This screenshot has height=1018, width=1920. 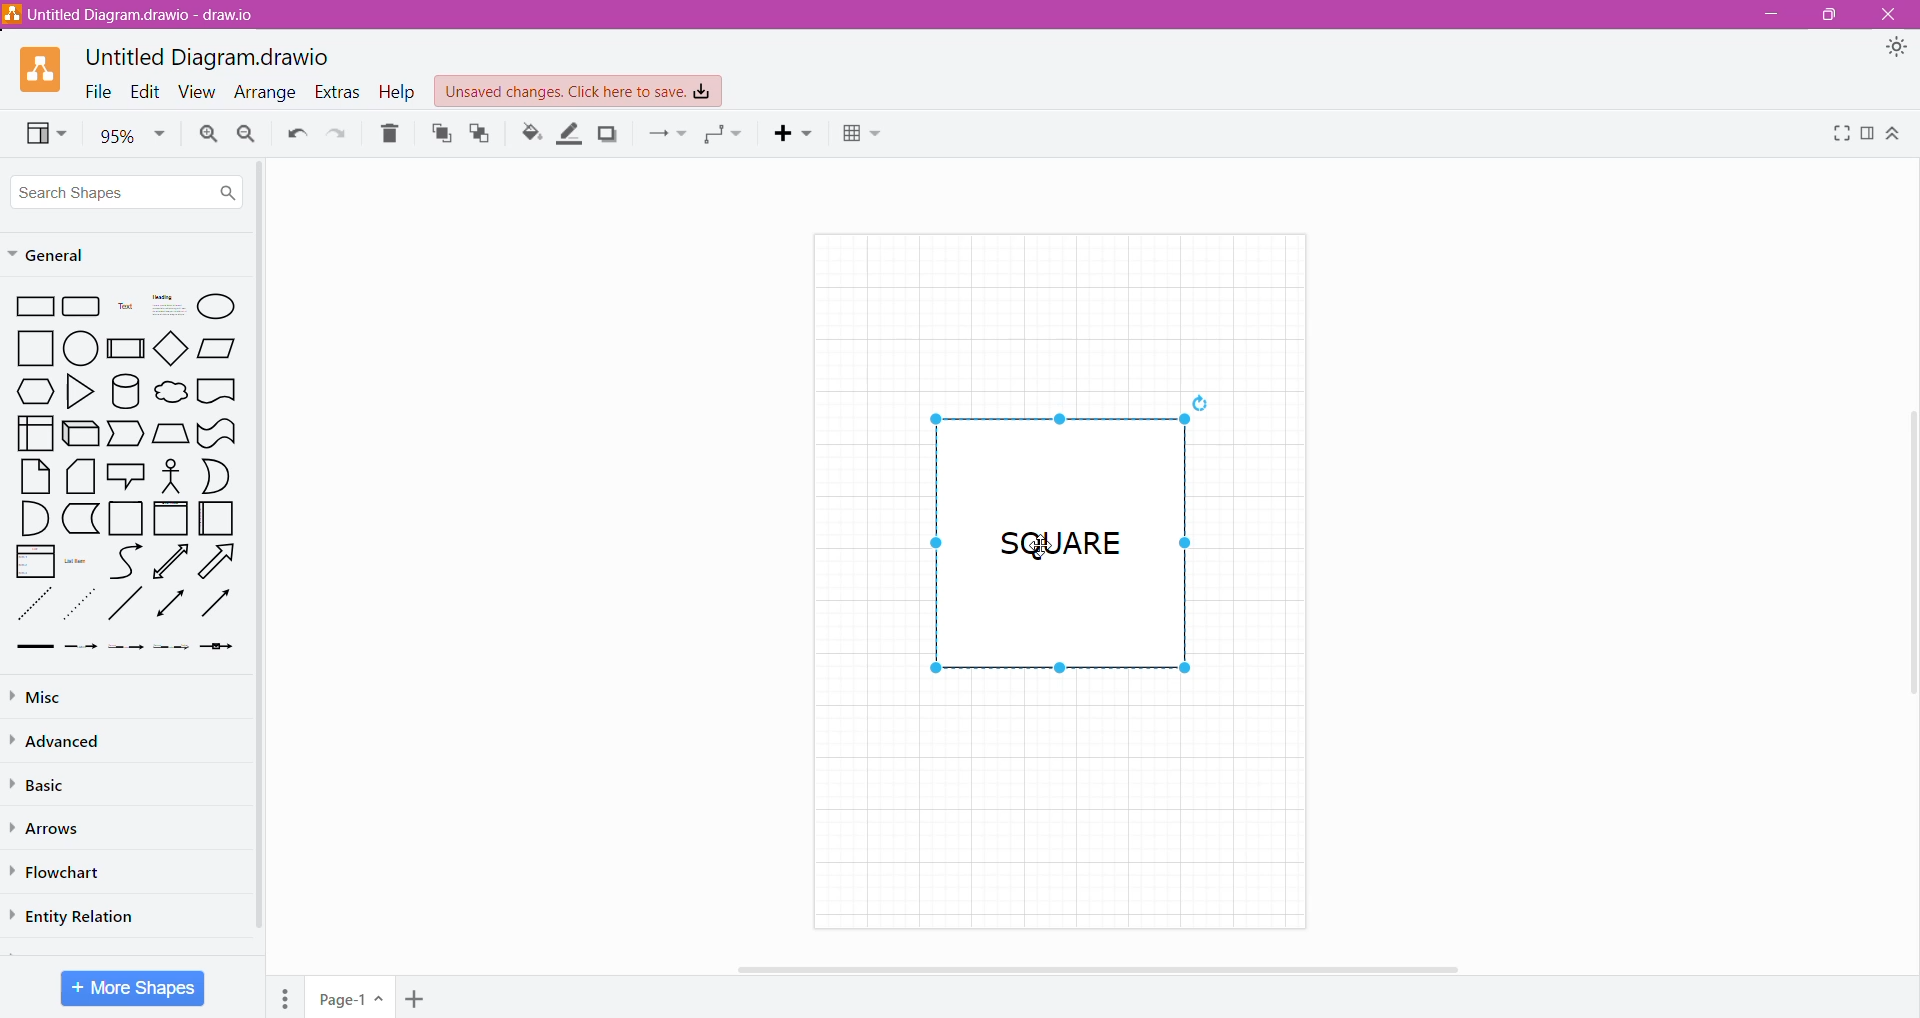 I want to click on circle, so click(x=81, y=346).